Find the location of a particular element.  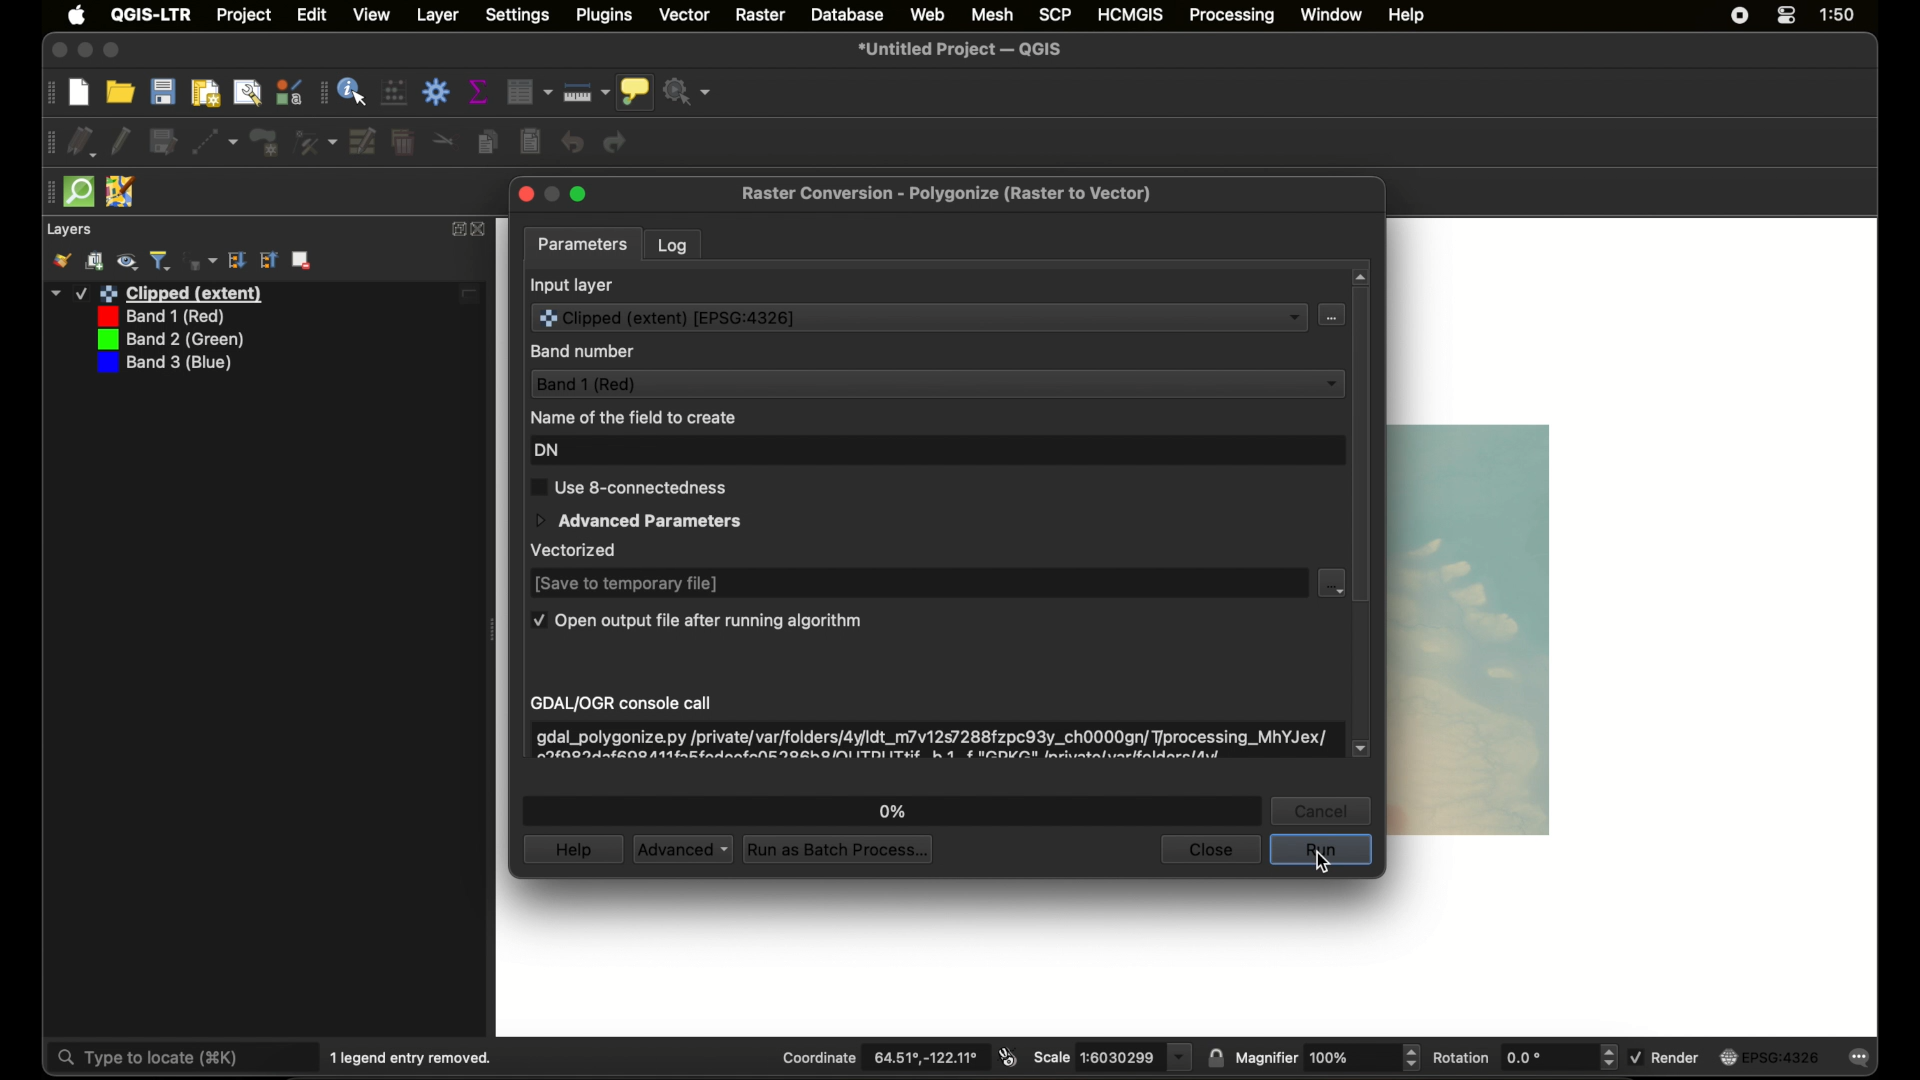

style manager is located at coordinates (290, 92).